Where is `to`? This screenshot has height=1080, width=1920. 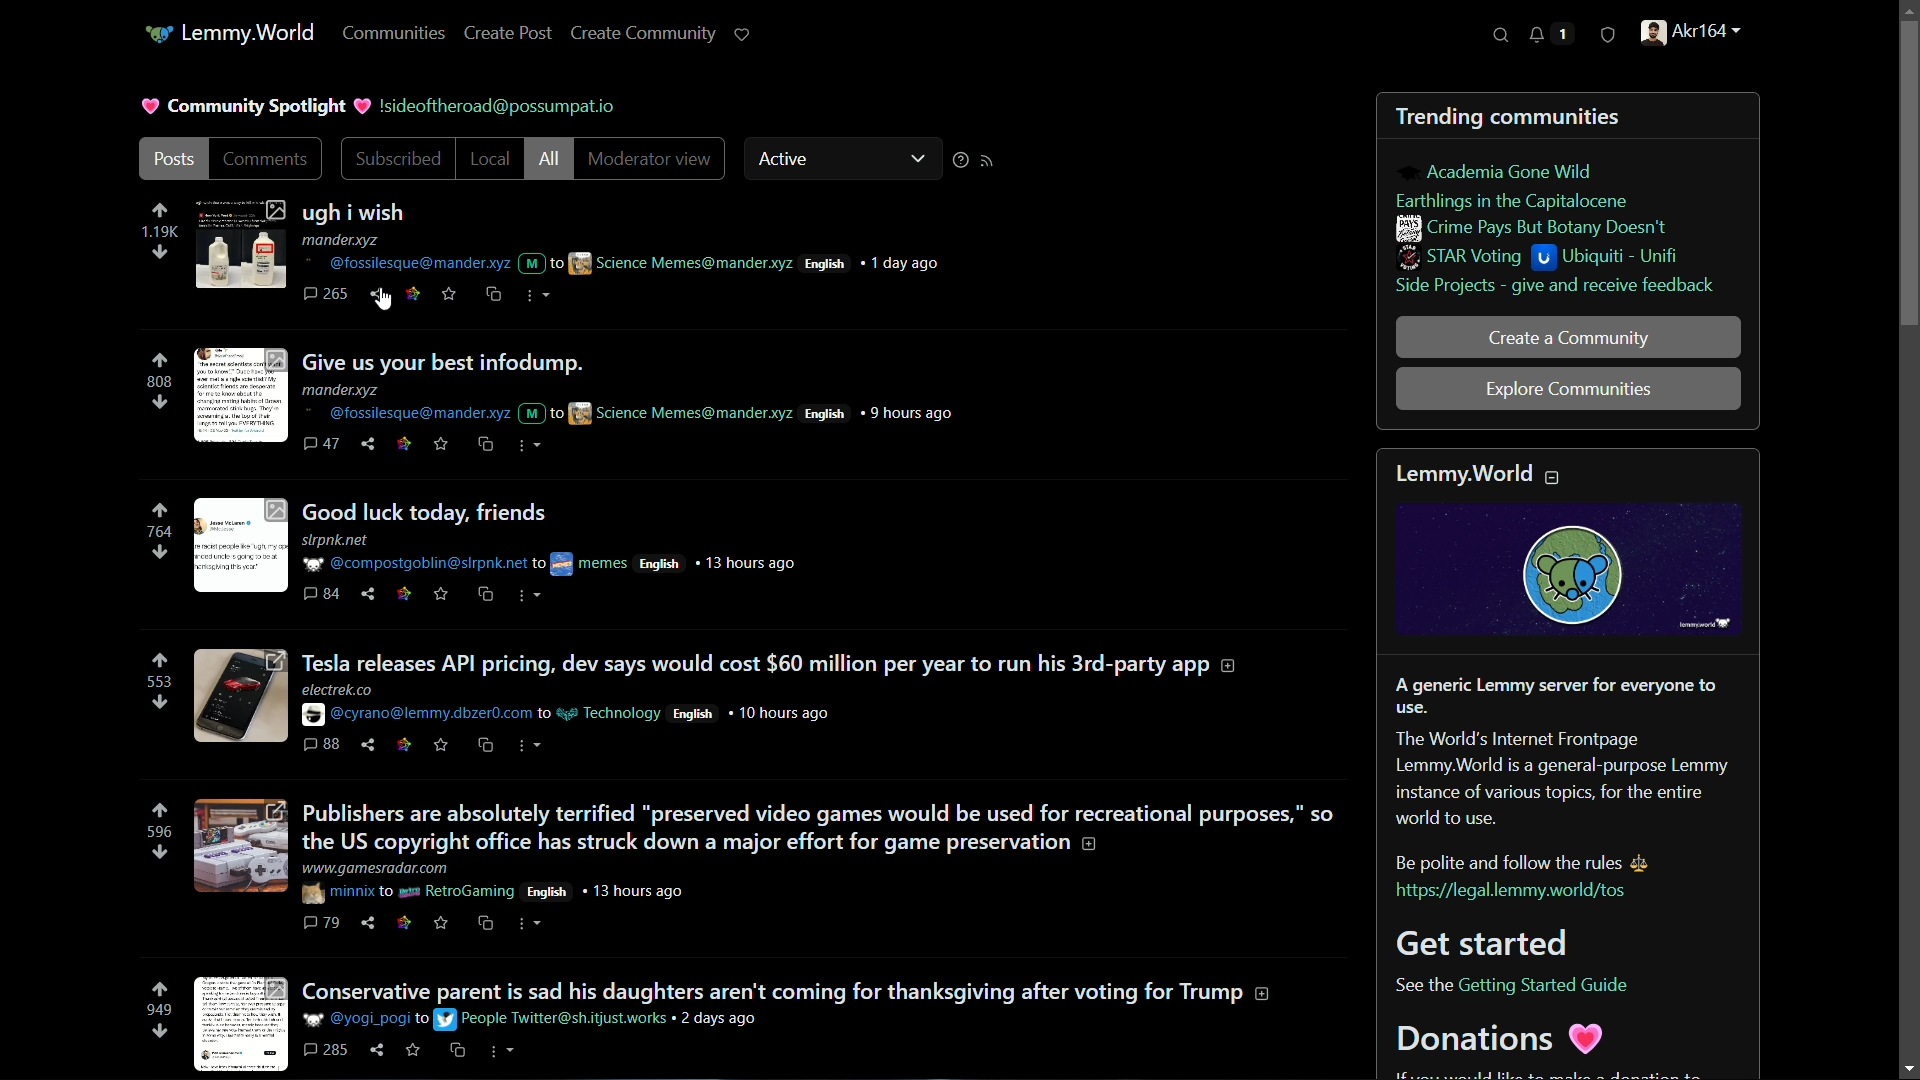
to is located at coordinates (539, 565).